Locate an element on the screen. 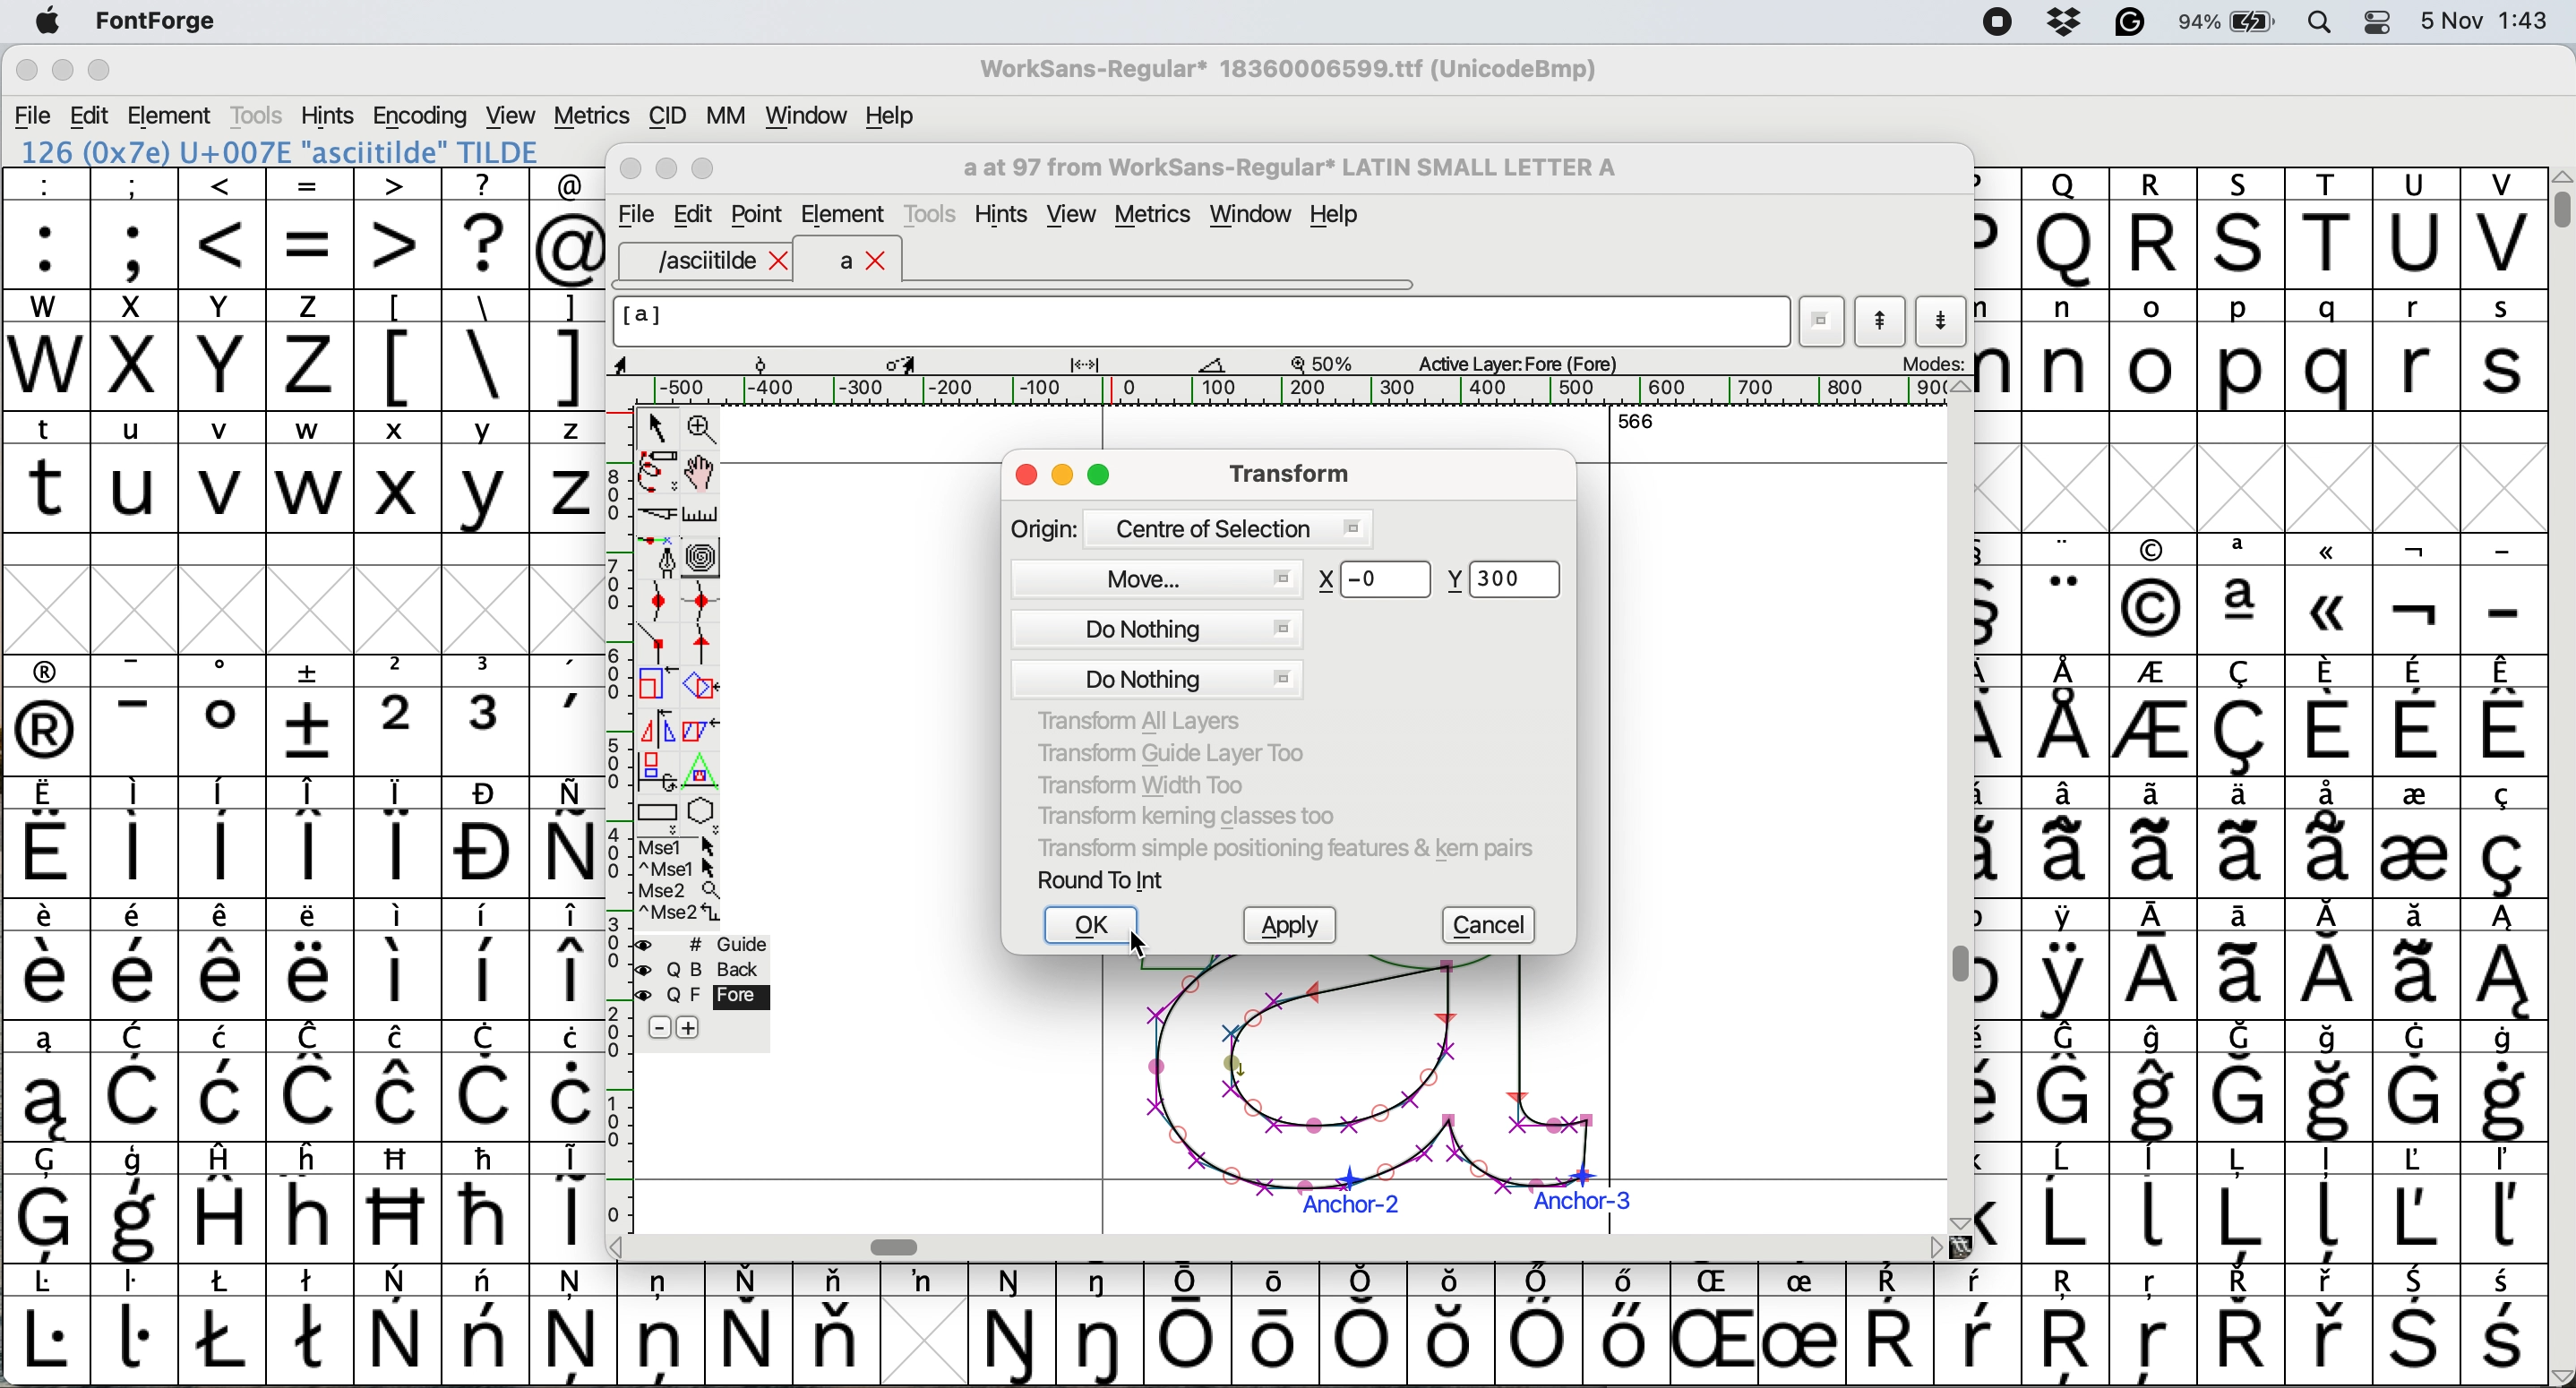 The height and width of the screenshot is (1388, 2576). < is located at coordinates (223, 228).